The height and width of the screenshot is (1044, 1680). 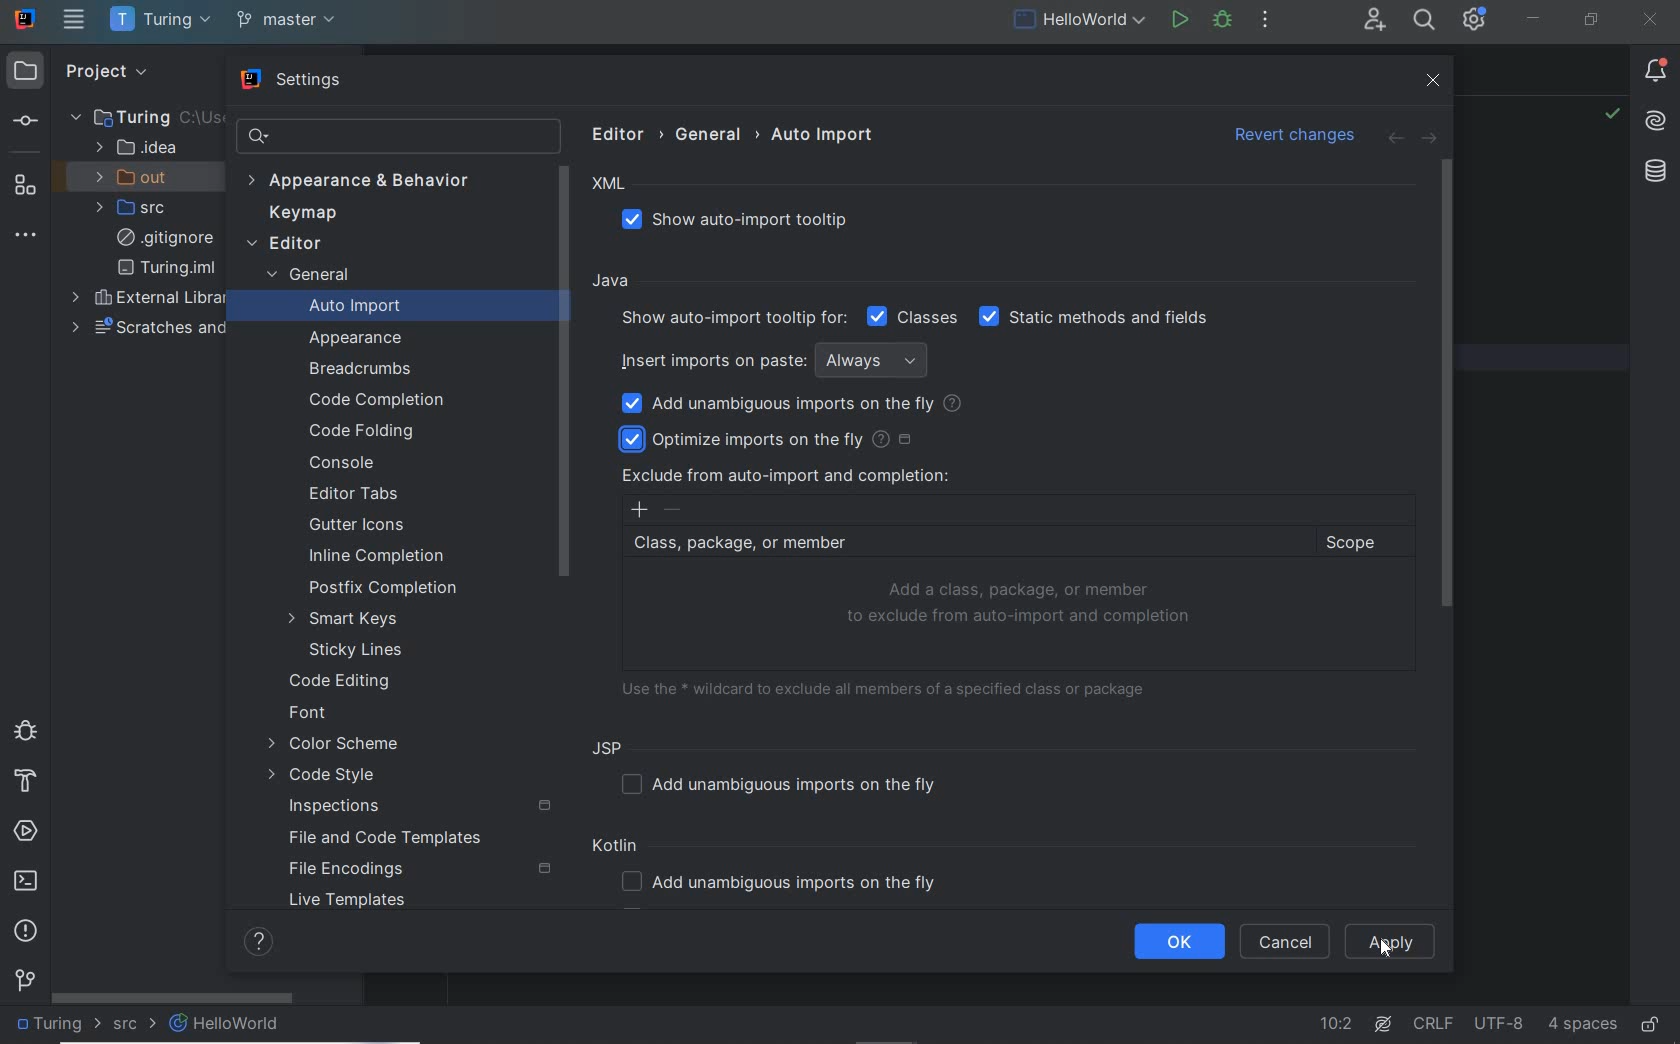 I want to click on INSERT IMPORTS ON PASTE:ALWAYS, so click(x=779, y=359).